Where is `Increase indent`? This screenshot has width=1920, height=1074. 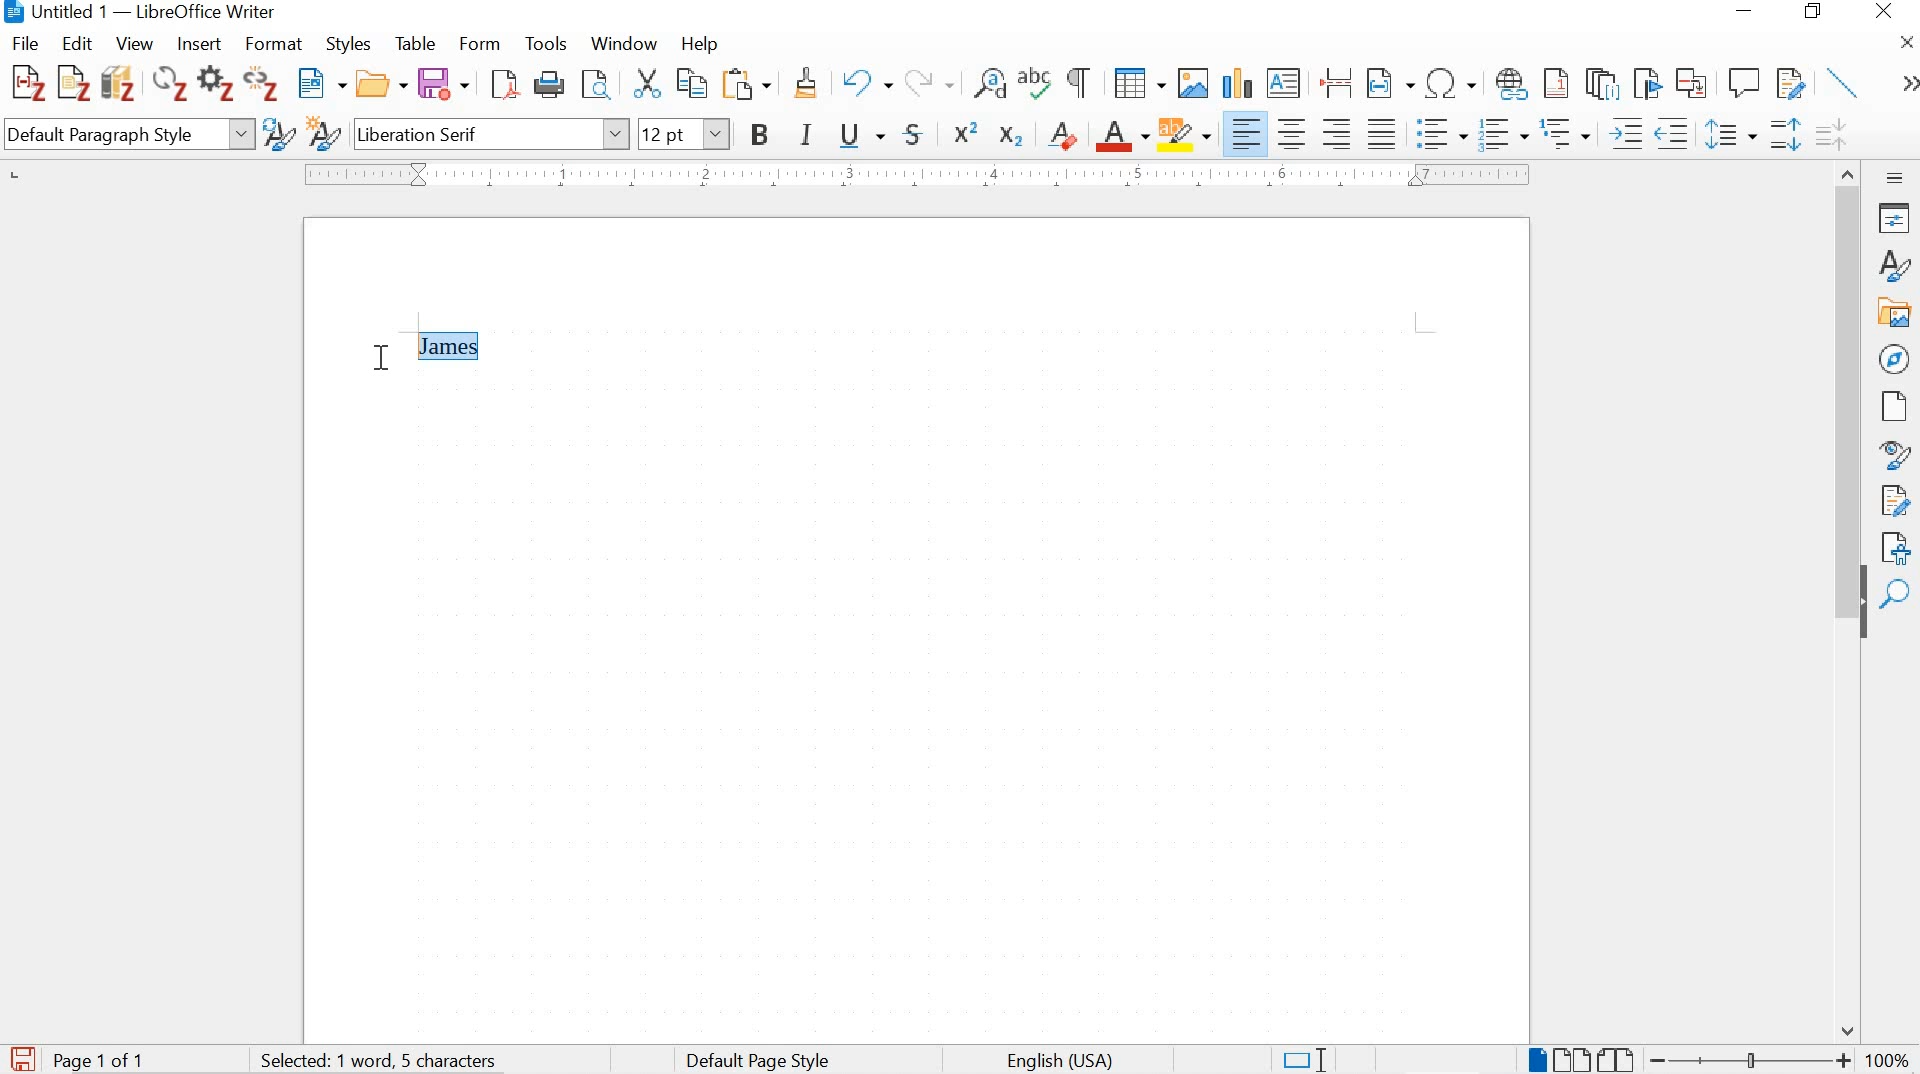
Increase indent is located at coordinates (1624, 133).